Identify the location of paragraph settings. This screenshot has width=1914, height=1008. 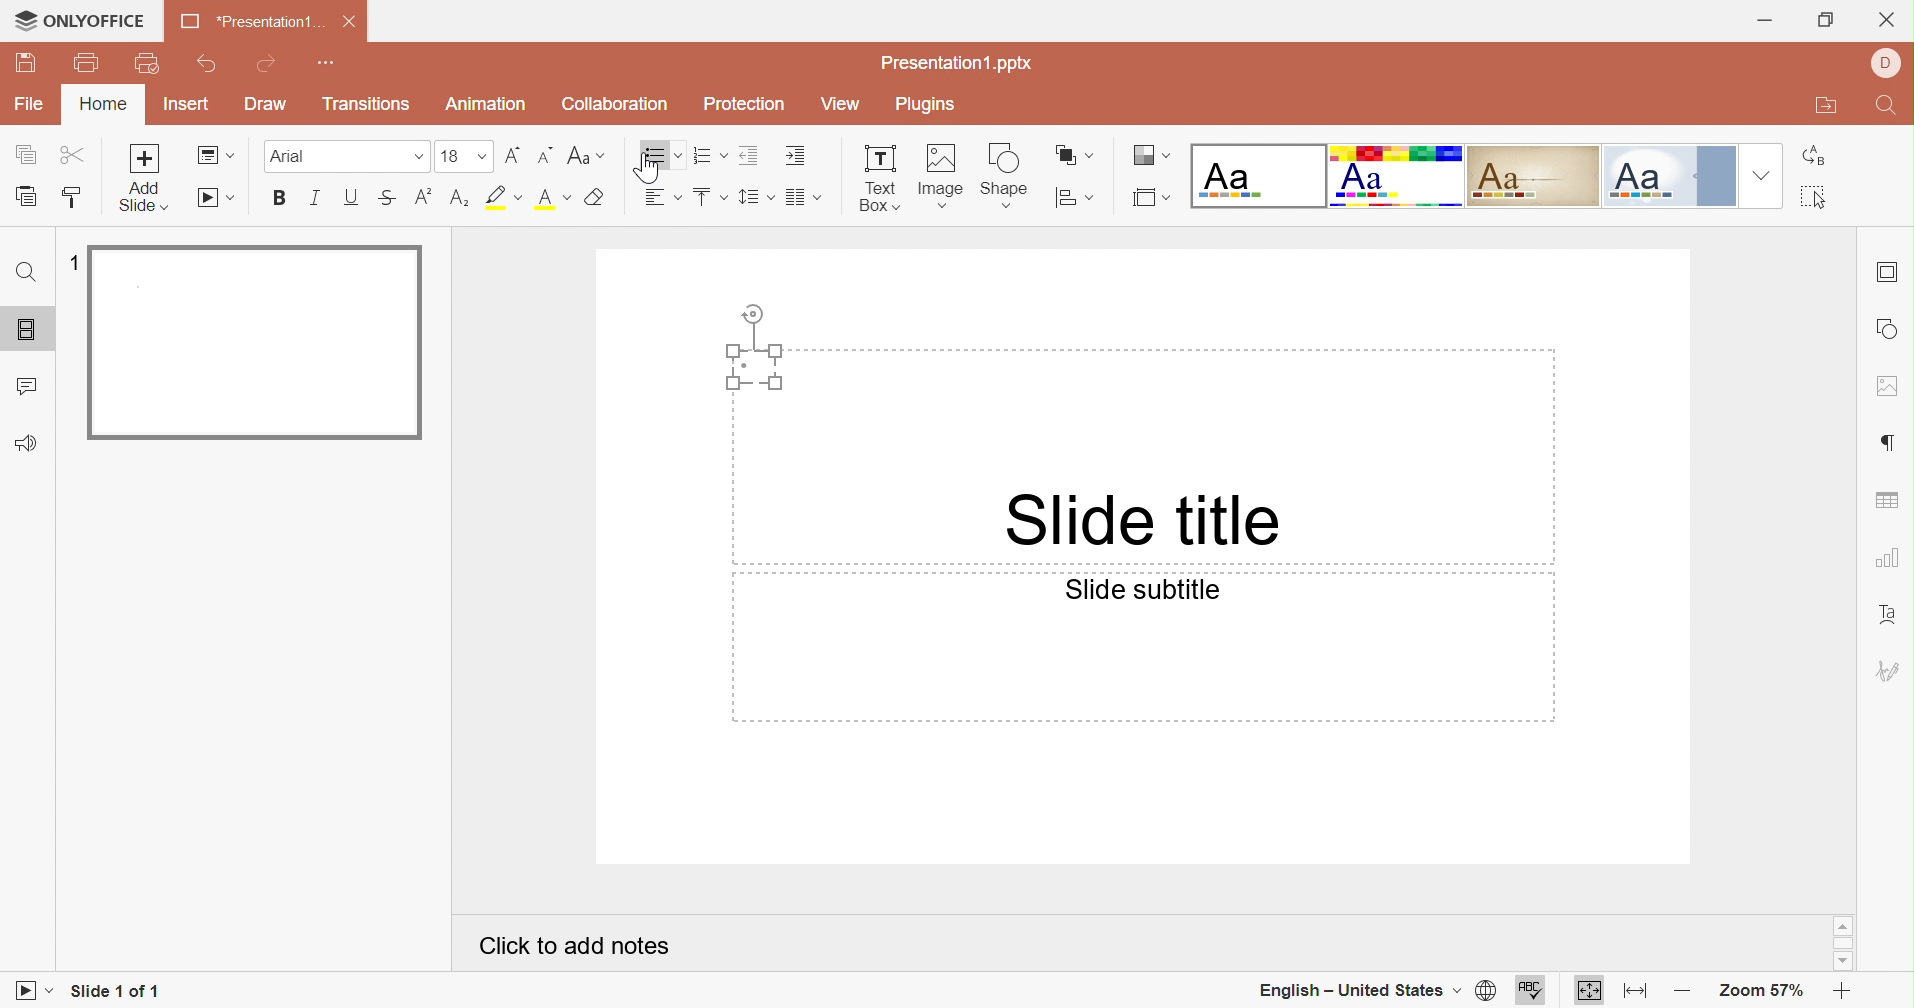
(1892, 438).